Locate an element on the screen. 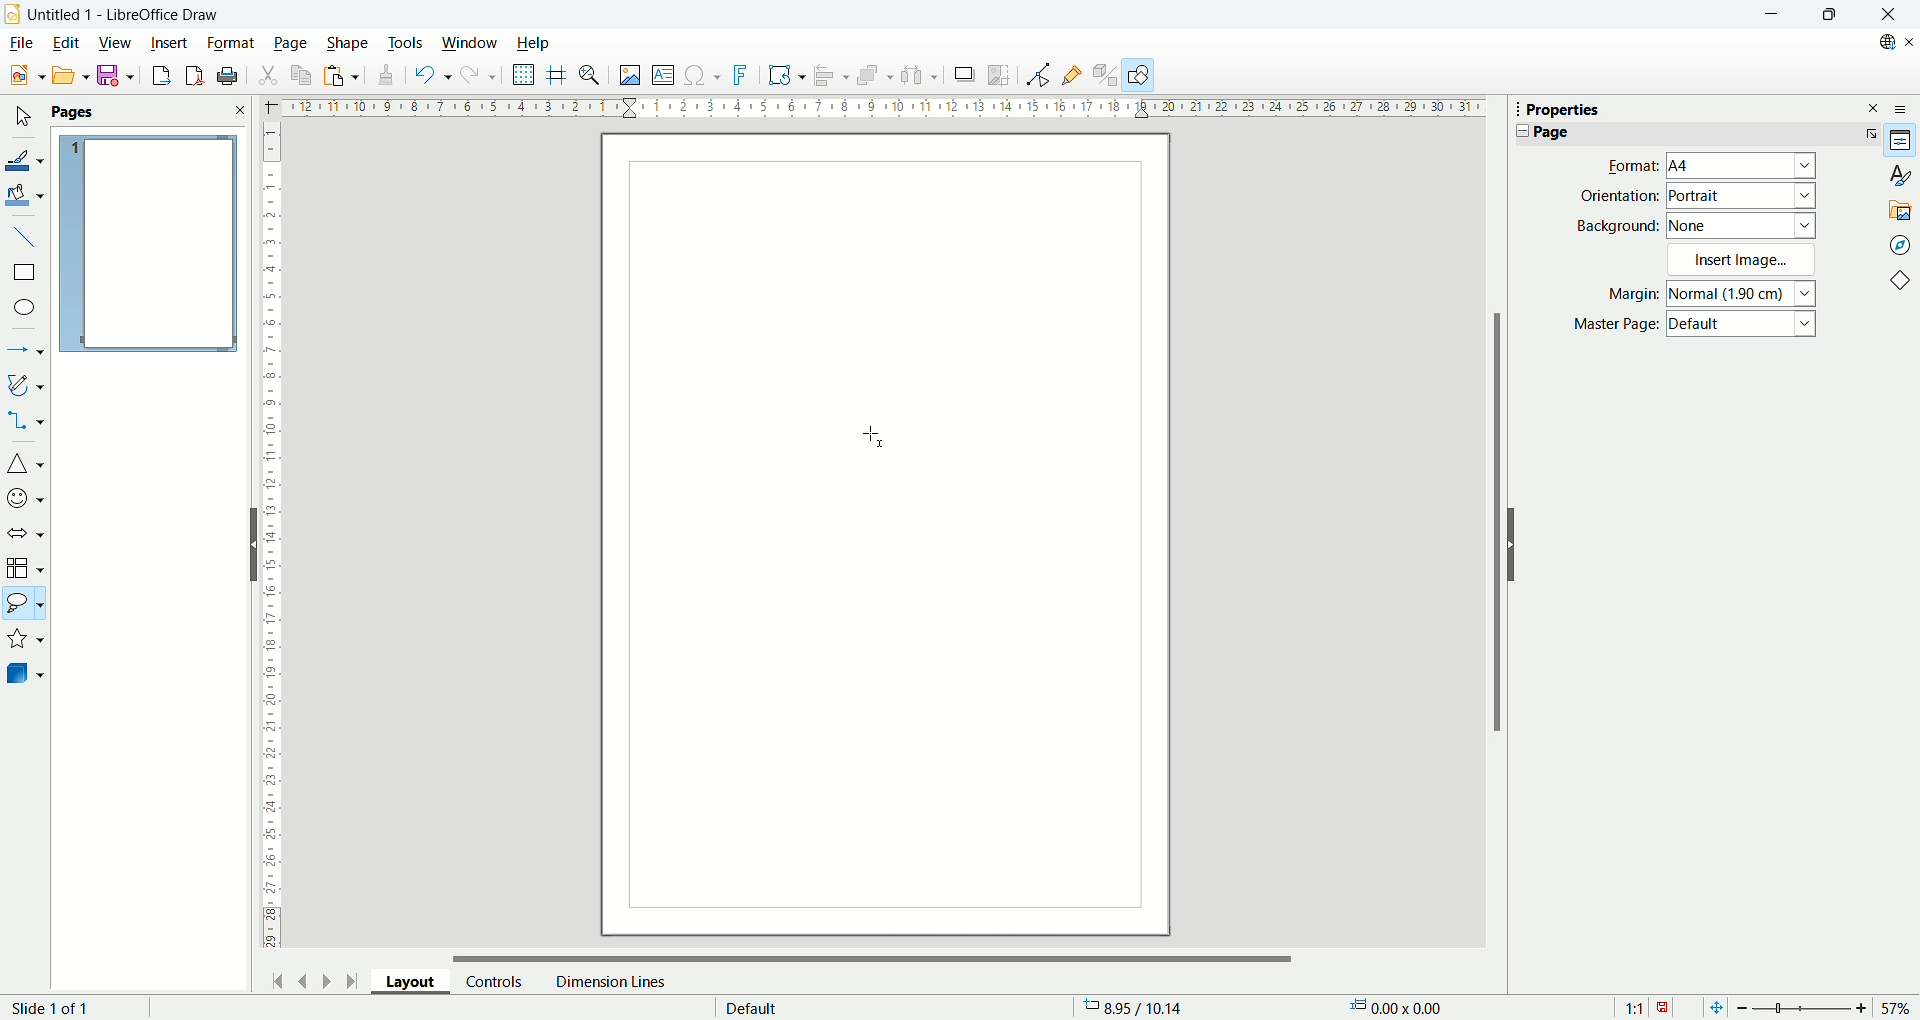 The image size is (1920, 1020). paste is located at coordinates (340, 75).